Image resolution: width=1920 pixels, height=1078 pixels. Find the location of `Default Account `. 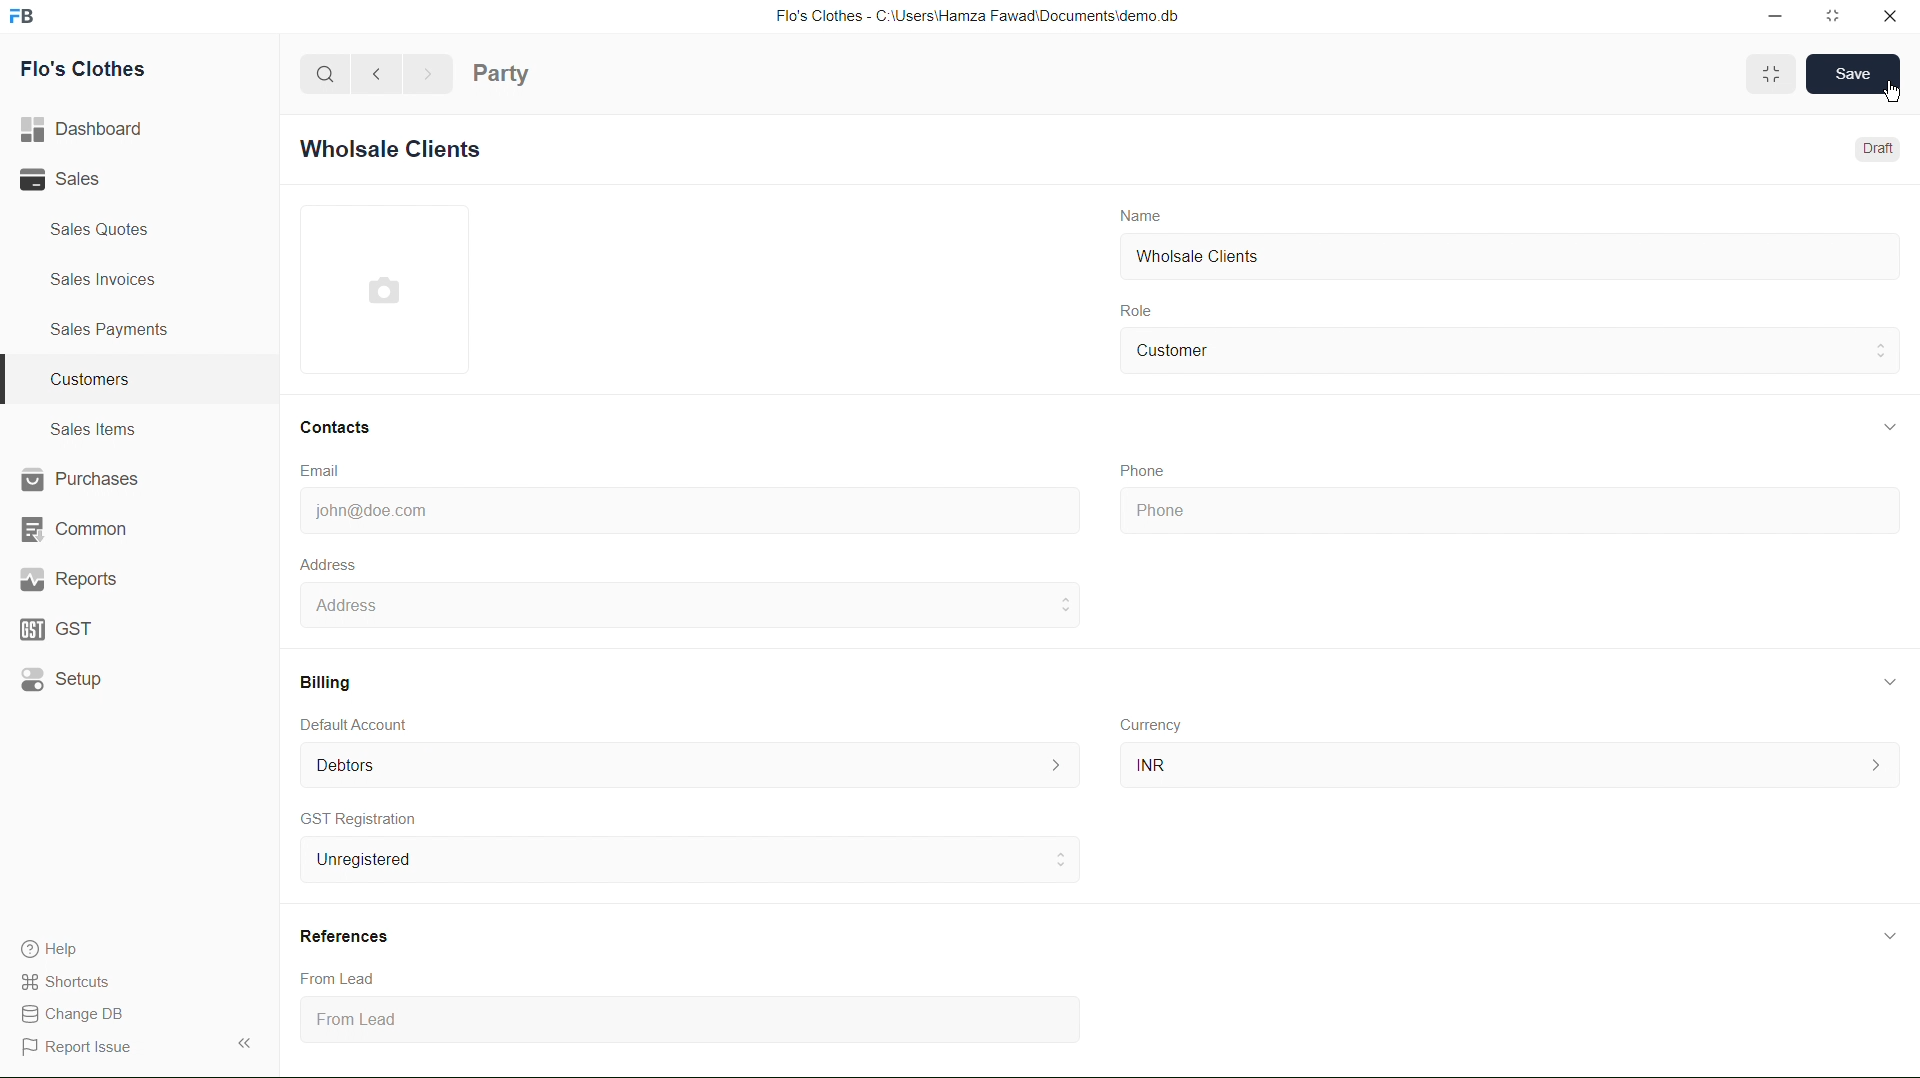

Default Account  is located at coordinates (689, 765).